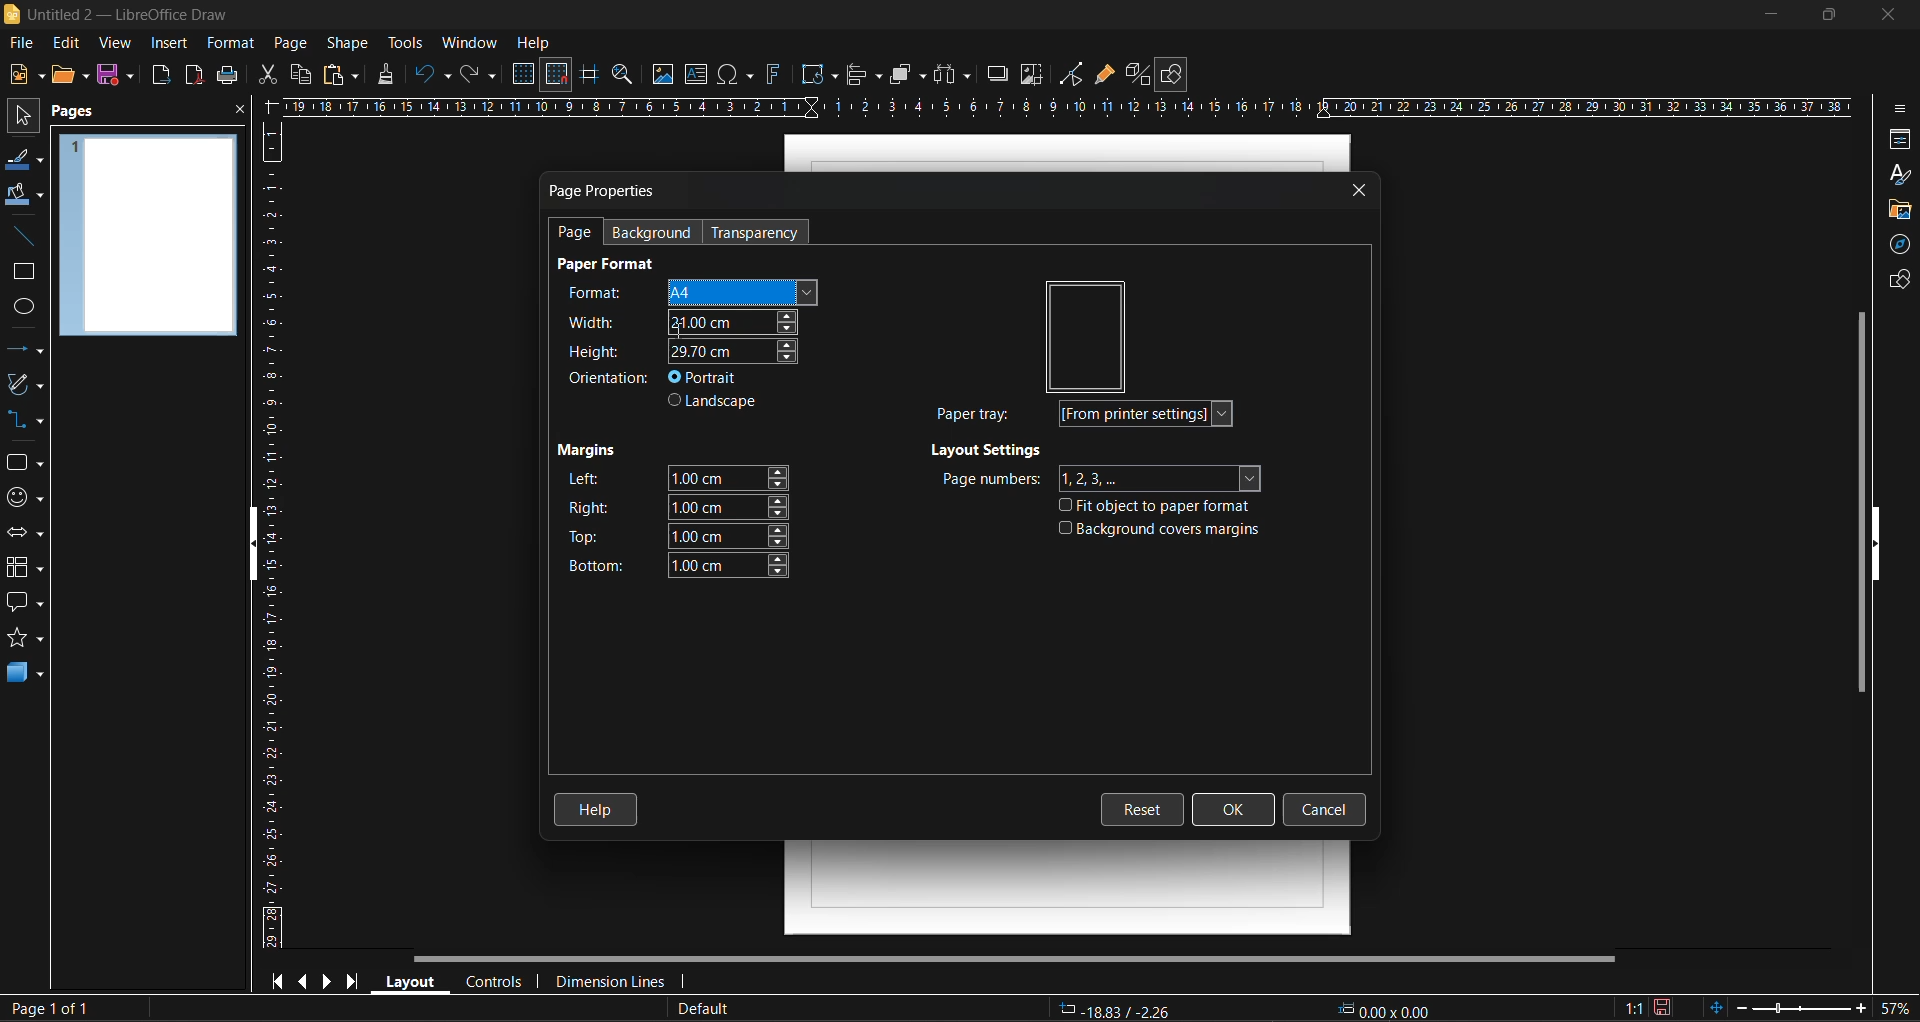  I want to click on lines and arrows, so click(25, 351).